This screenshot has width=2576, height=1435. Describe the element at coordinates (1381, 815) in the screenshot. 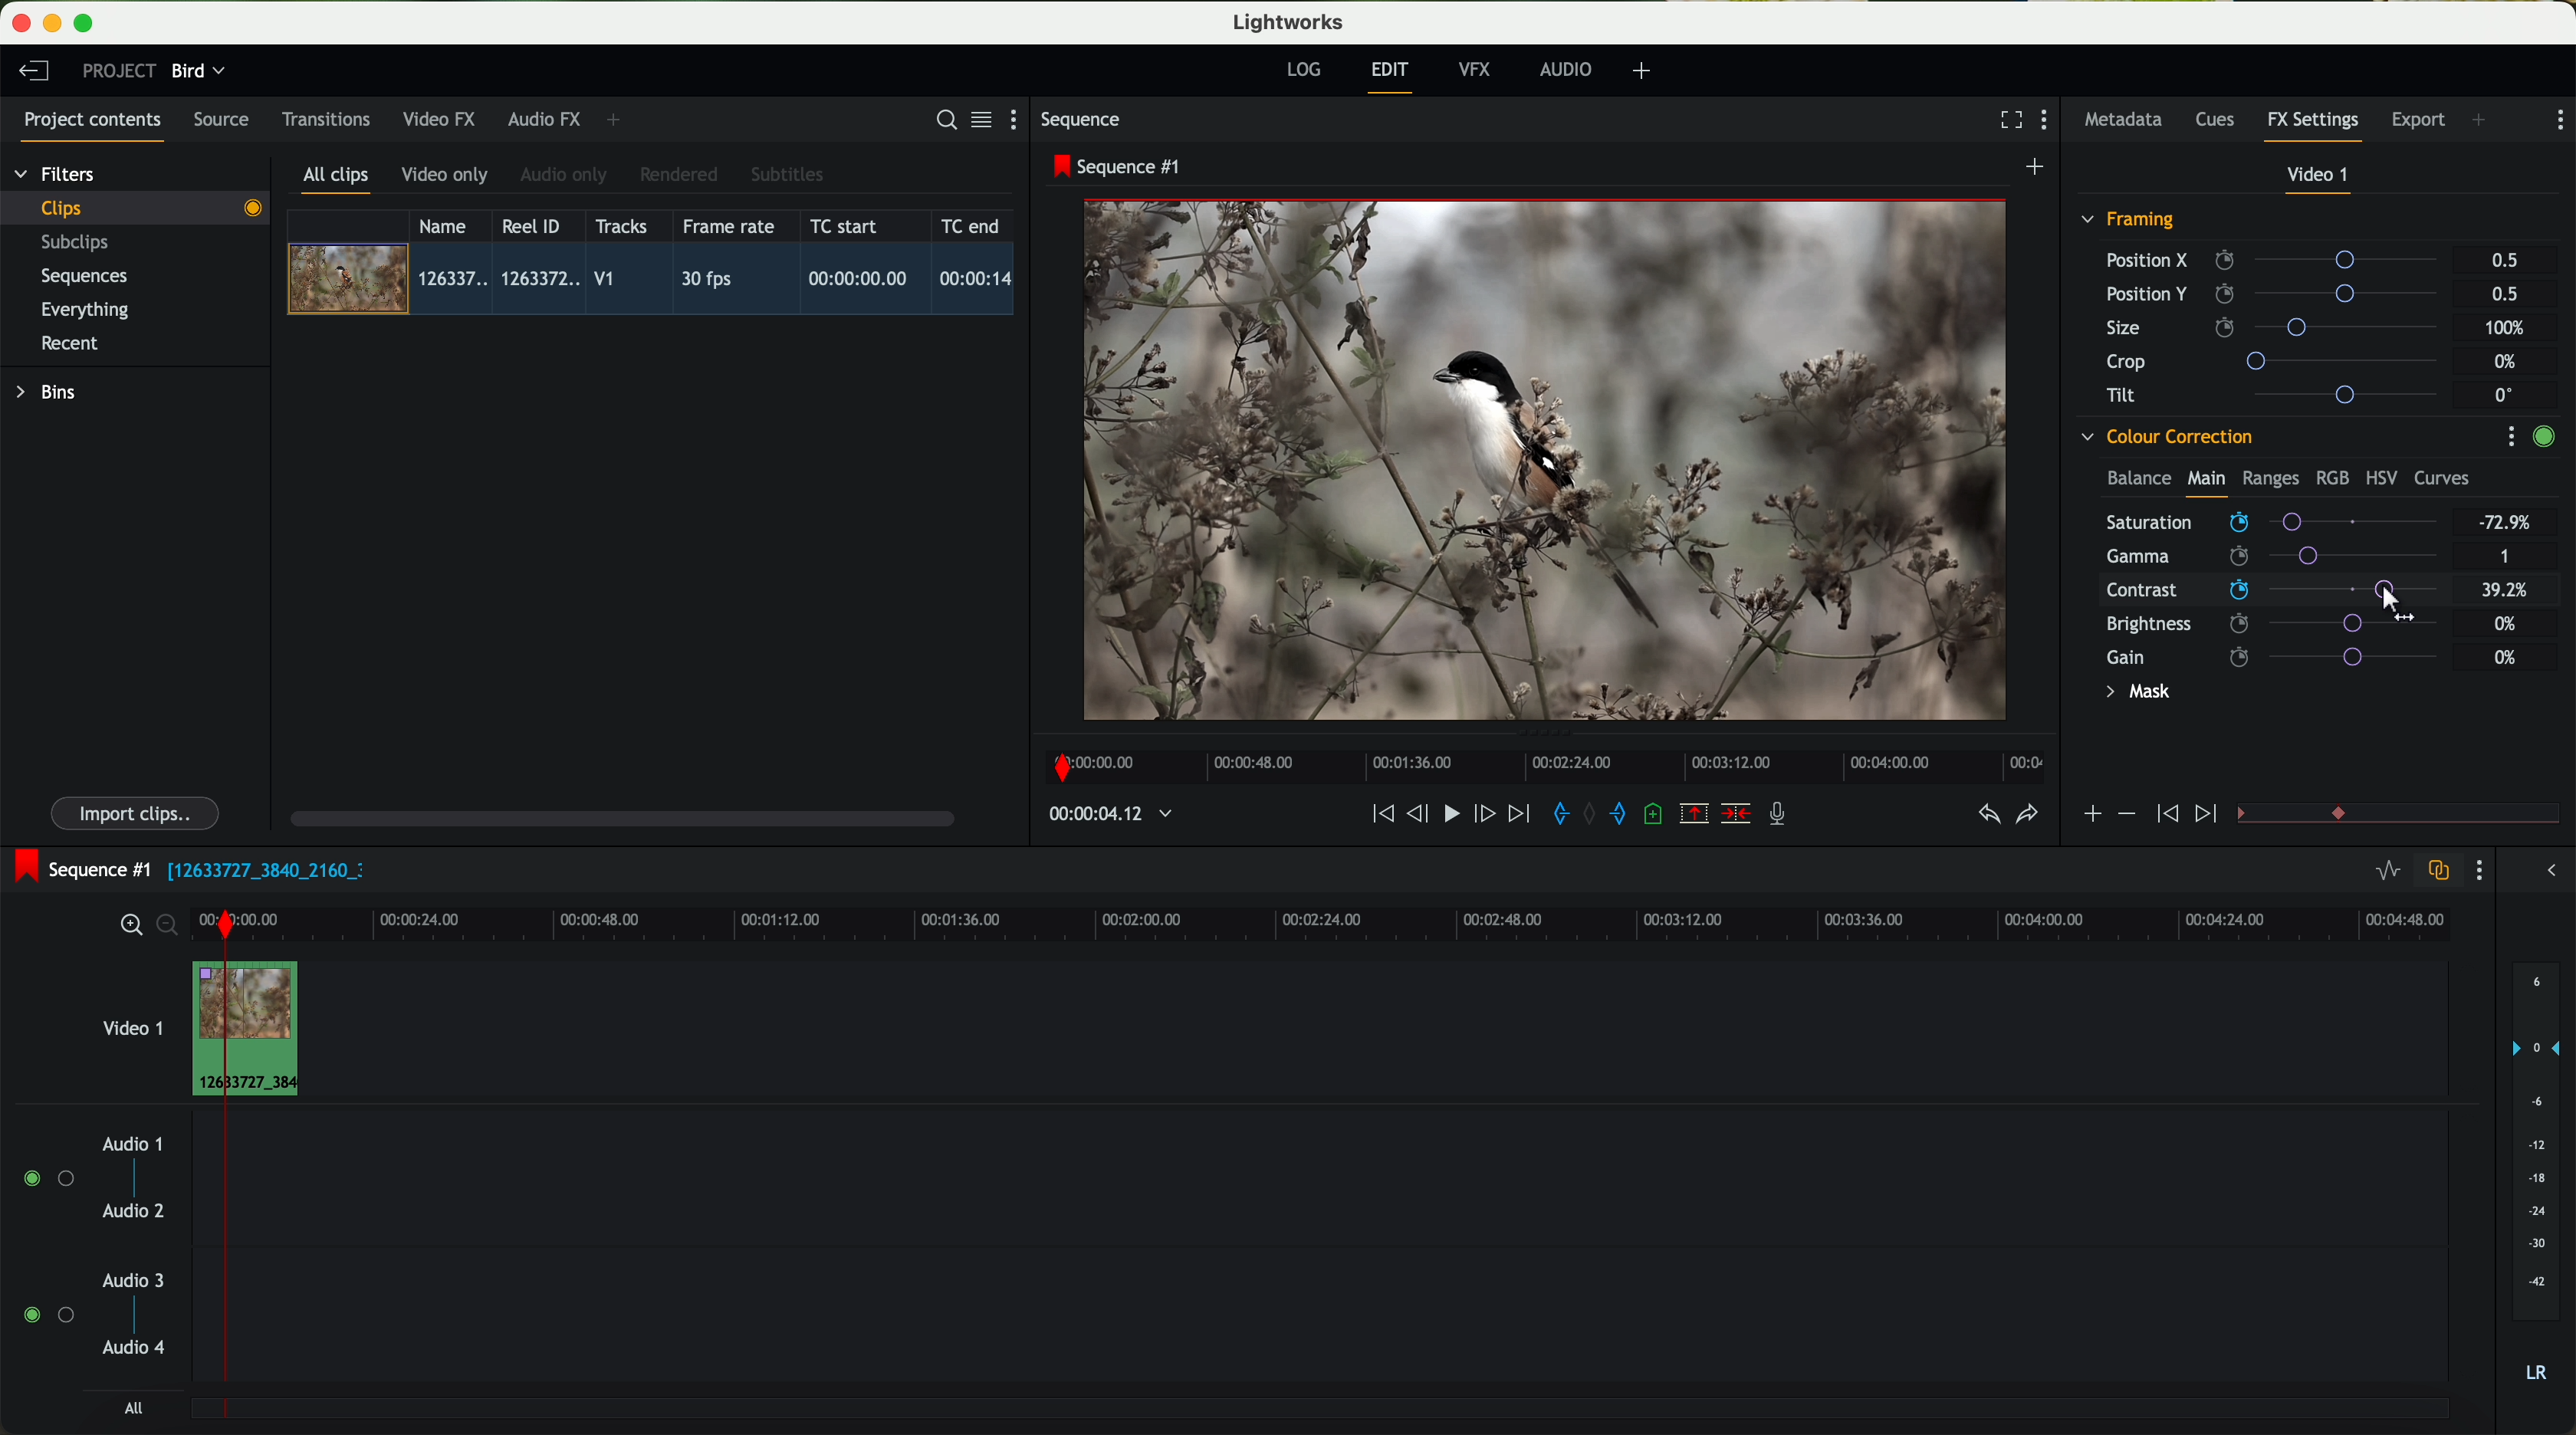

I see `rewind` at that location.